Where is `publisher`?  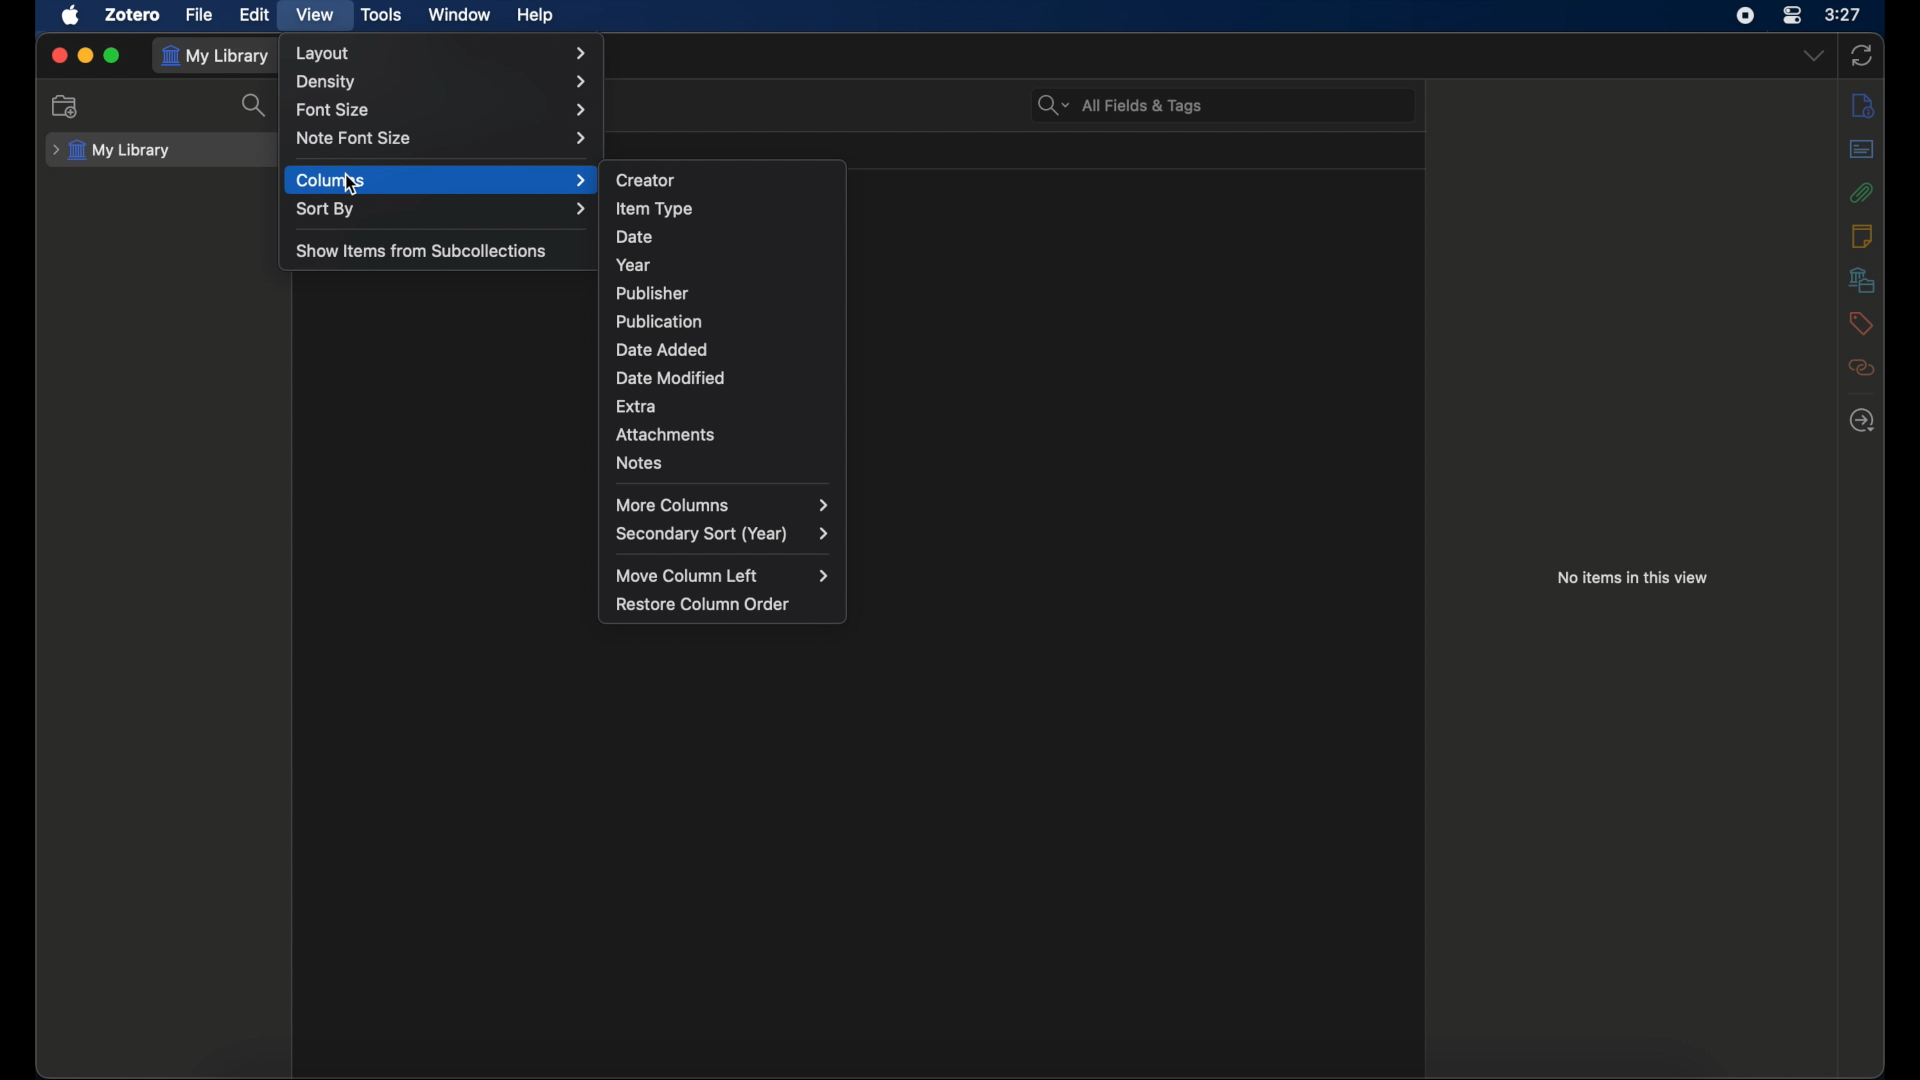
publisher is located at coordinates (653, 293).